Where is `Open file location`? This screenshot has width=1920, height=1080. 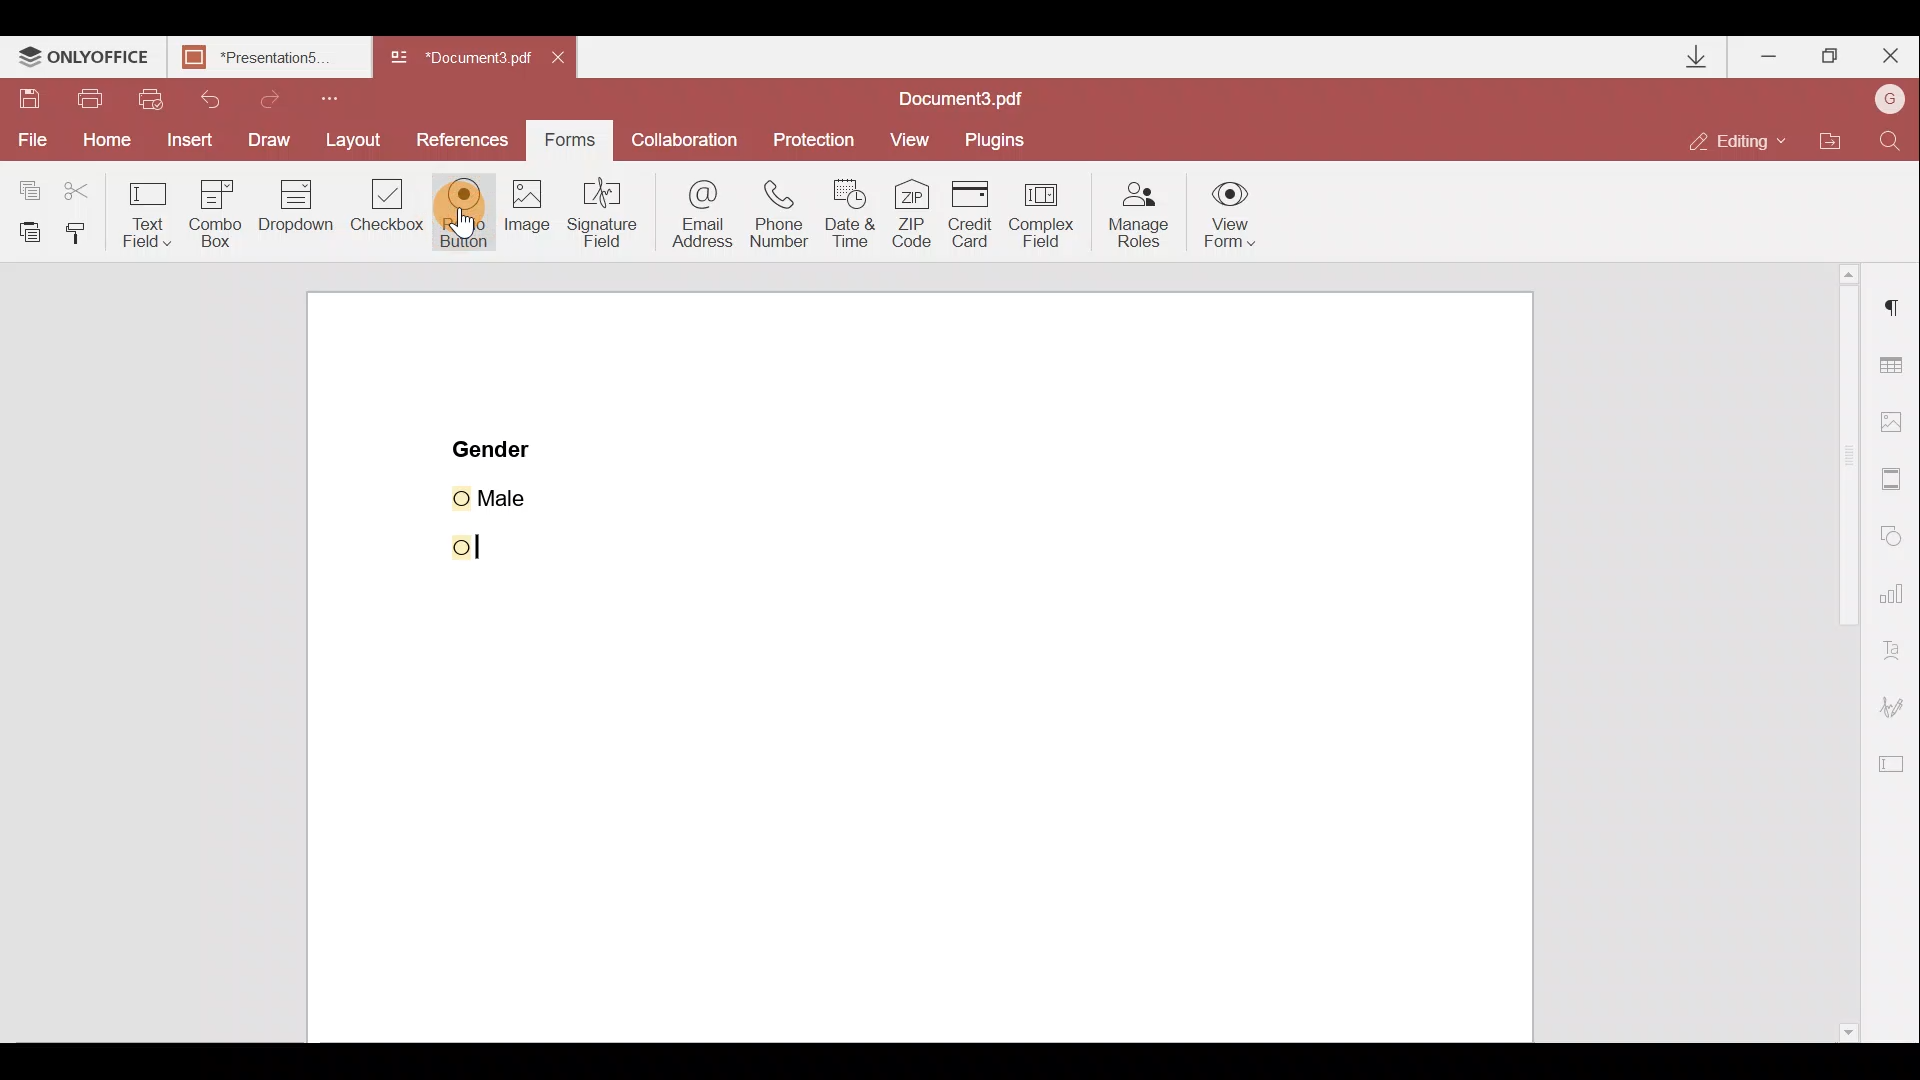
Open file location is located at coordinates (1840, 138).